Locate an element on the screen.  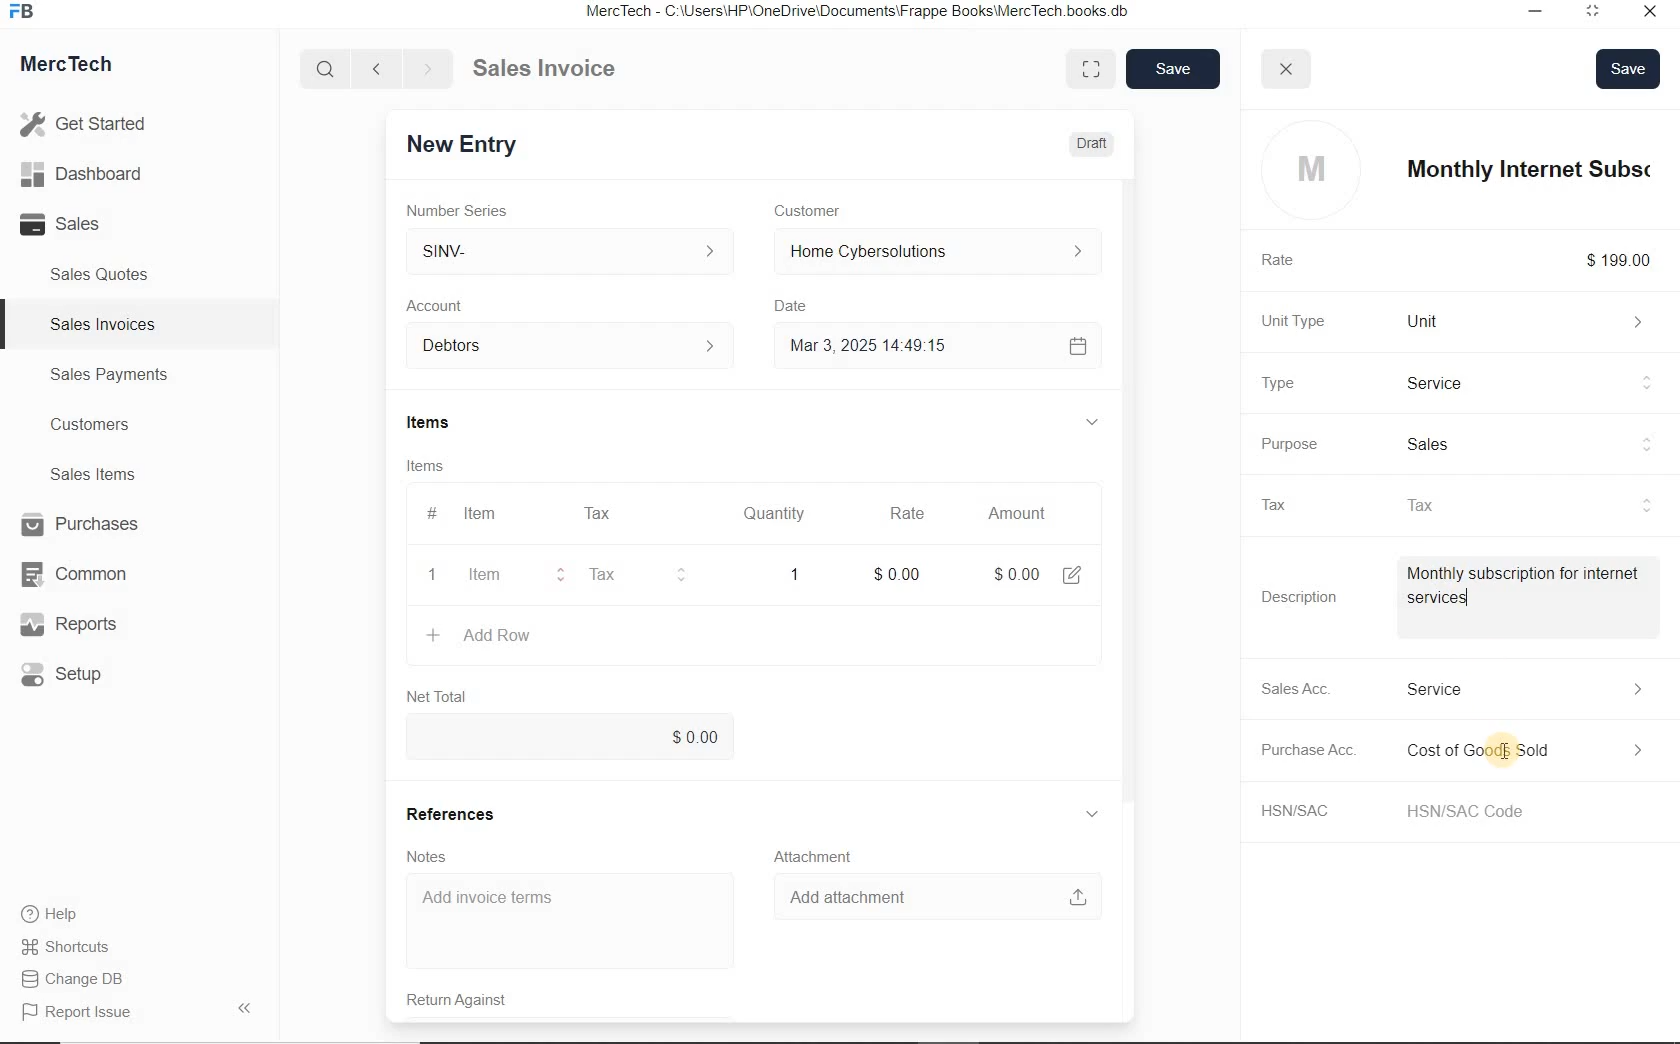
Close is located at coordinates (1634, 14).